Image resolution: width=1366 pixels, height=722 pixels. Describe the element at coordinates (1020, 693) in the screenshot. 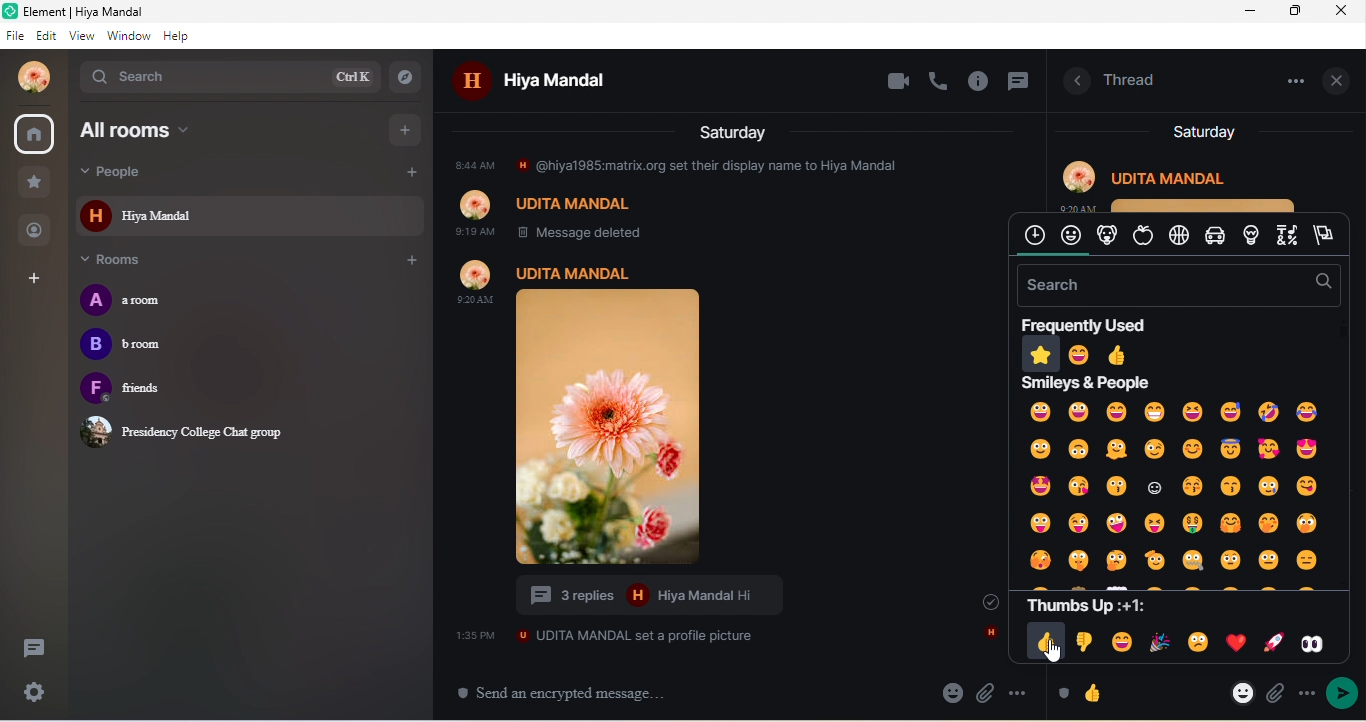

I see `more option` at that location.